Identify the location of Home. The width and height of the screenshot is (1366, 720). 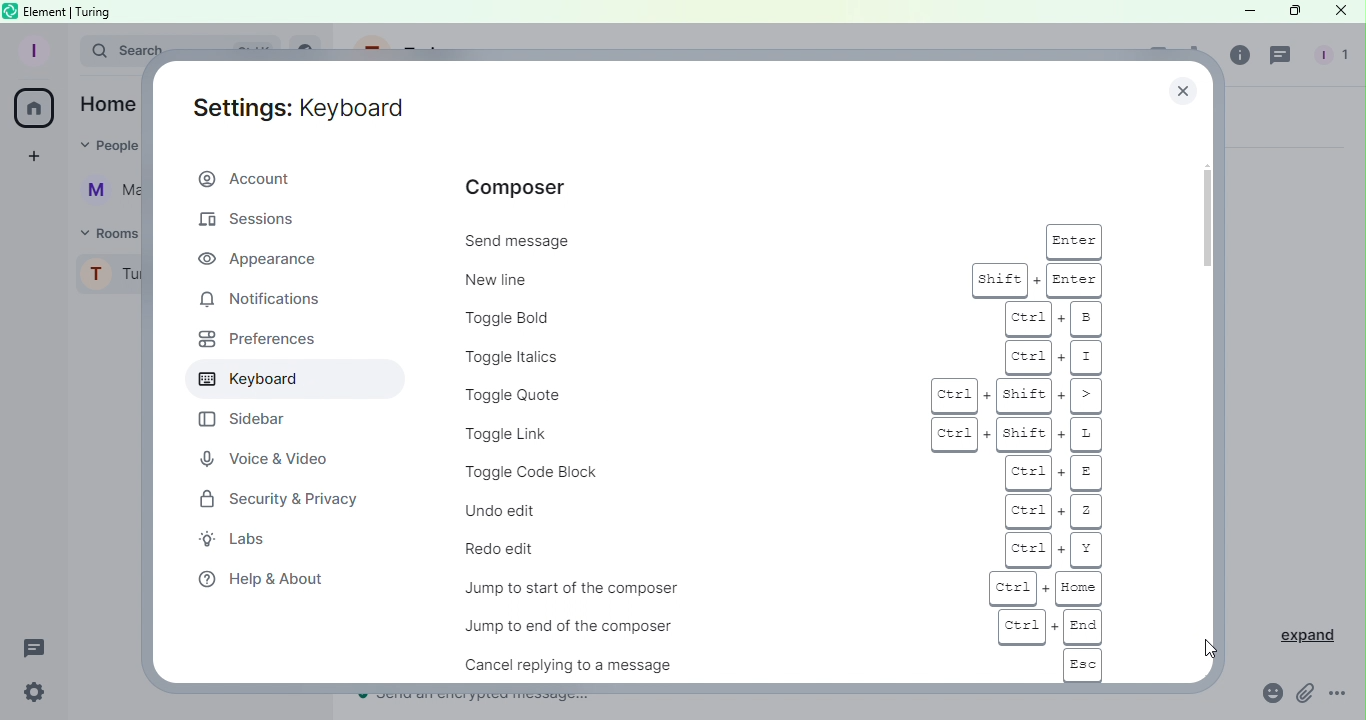
(105, 104).